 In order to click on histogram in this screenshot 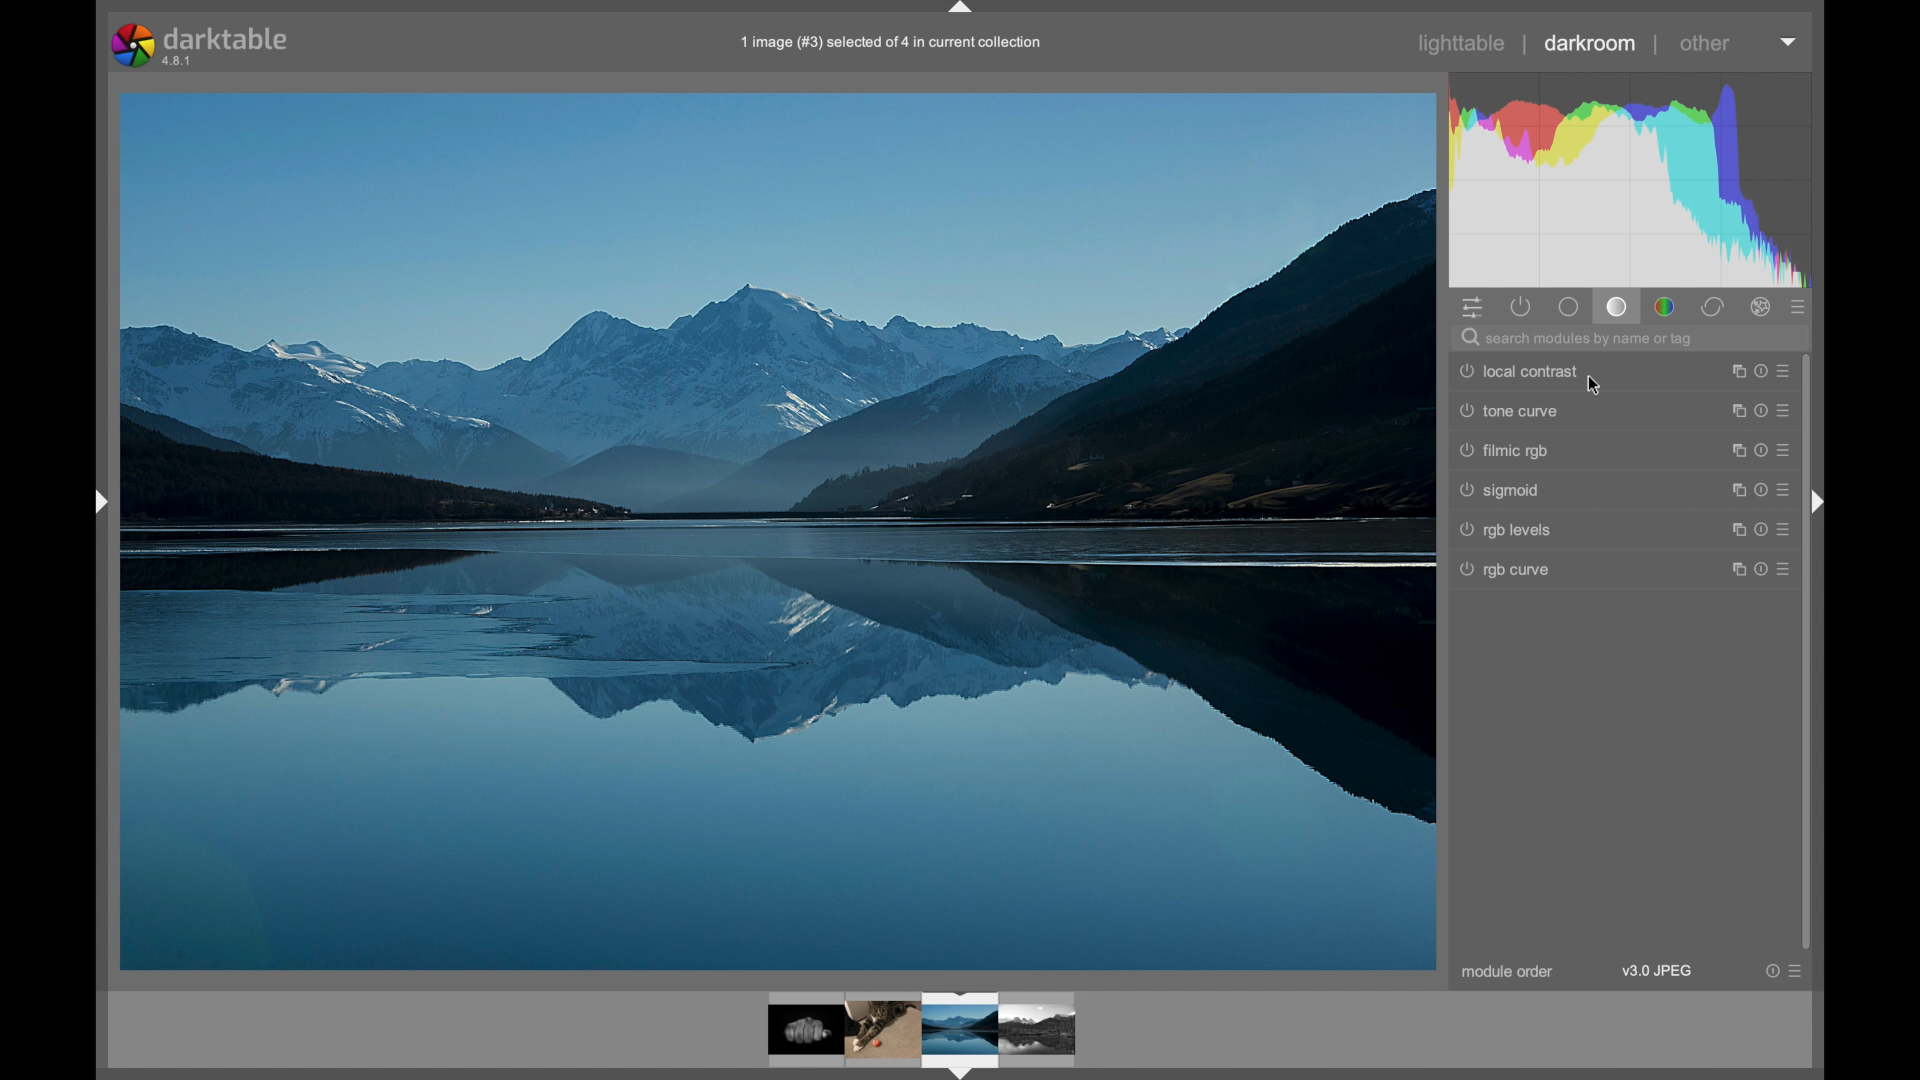, I will do `click(1789, 42)`.